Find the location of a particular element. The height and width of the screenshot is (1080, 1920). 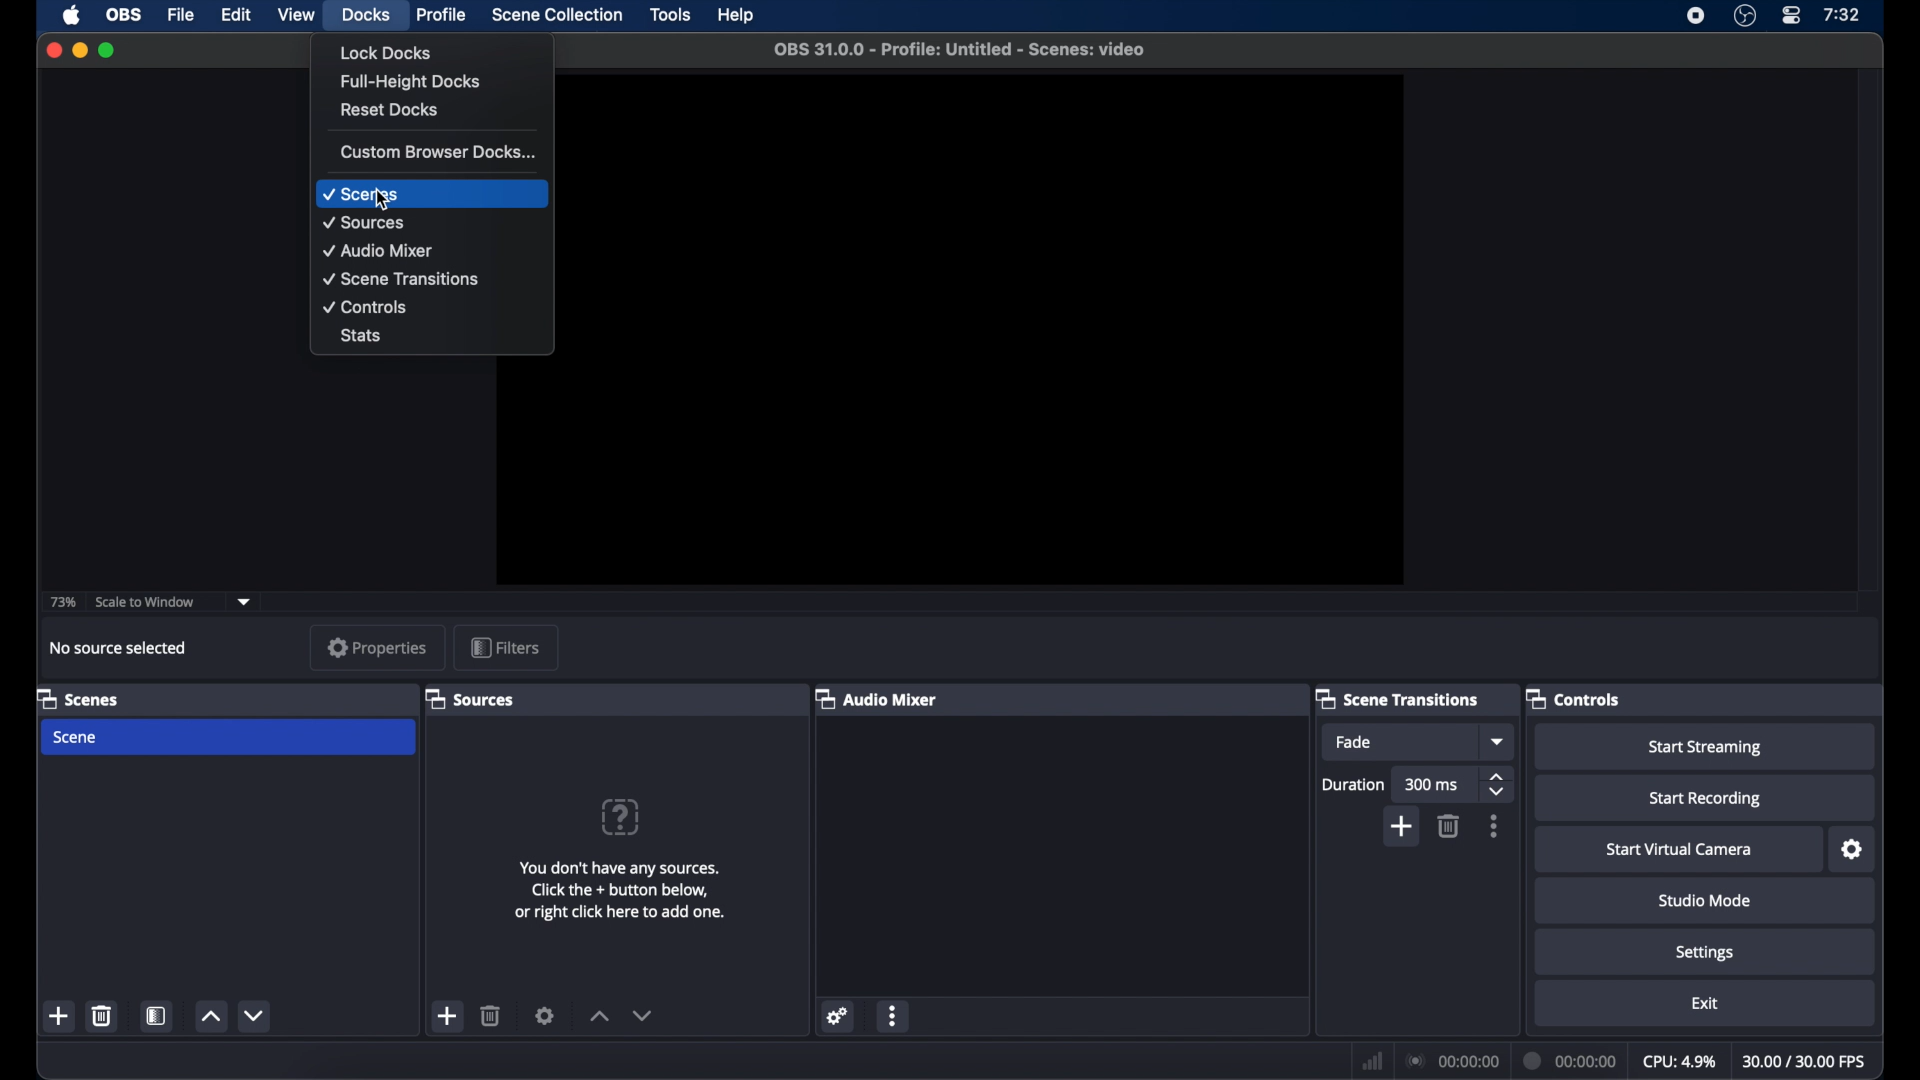

docks is located at coordinates (367, 14).